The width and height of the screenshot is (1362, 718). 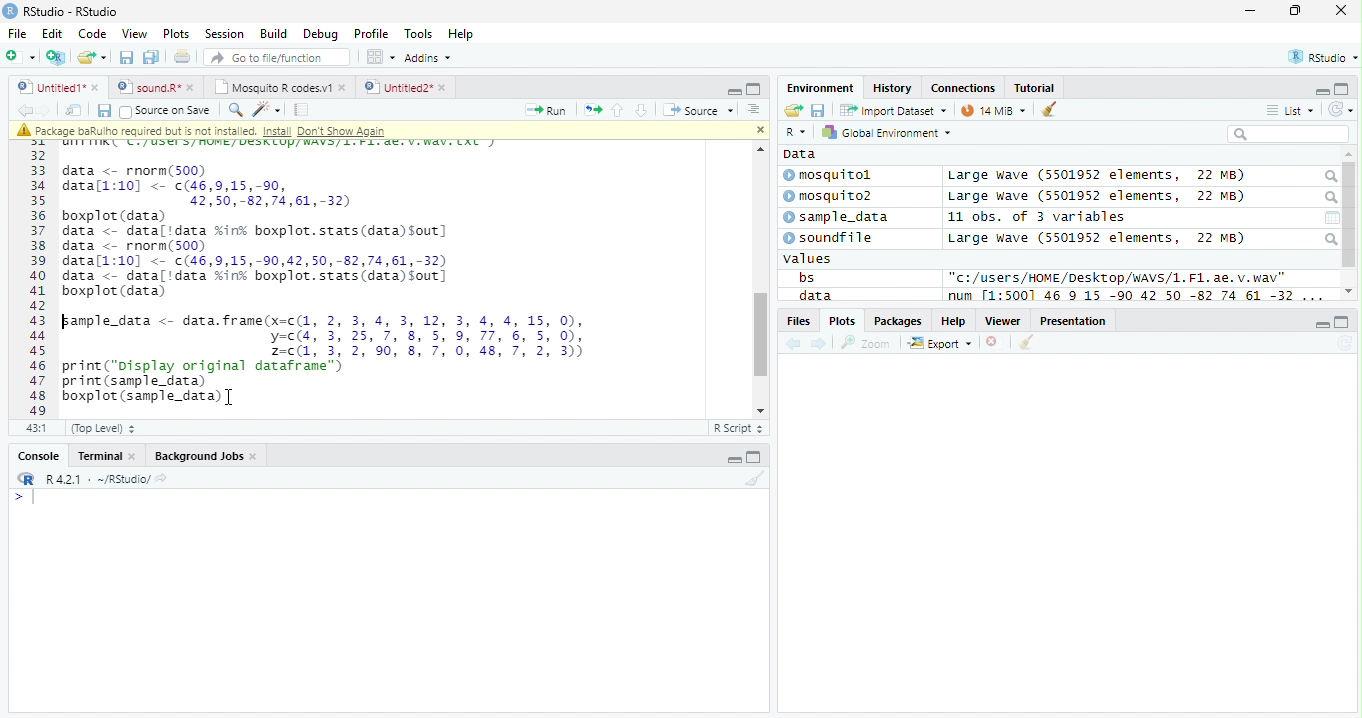 I want to click on Console, so click(x=35, y=455).